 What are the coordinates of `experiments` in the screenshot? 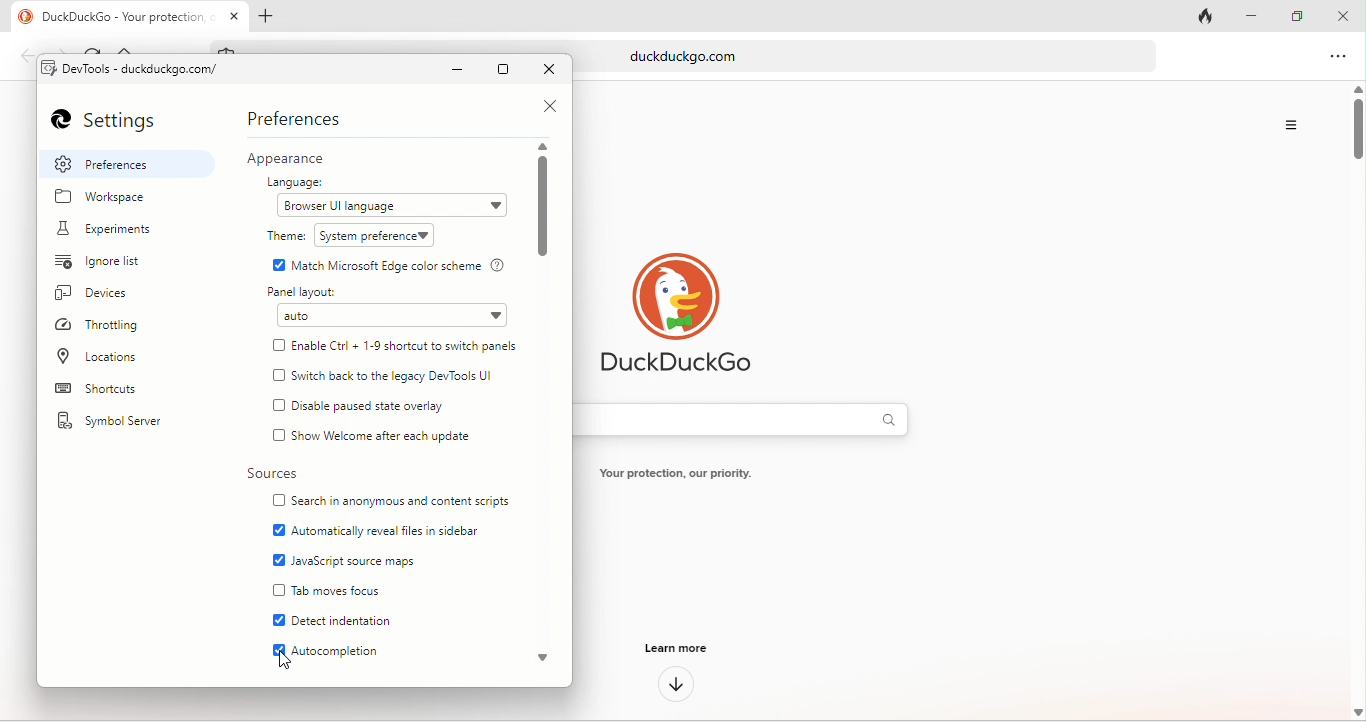 It's located at (117, 230).